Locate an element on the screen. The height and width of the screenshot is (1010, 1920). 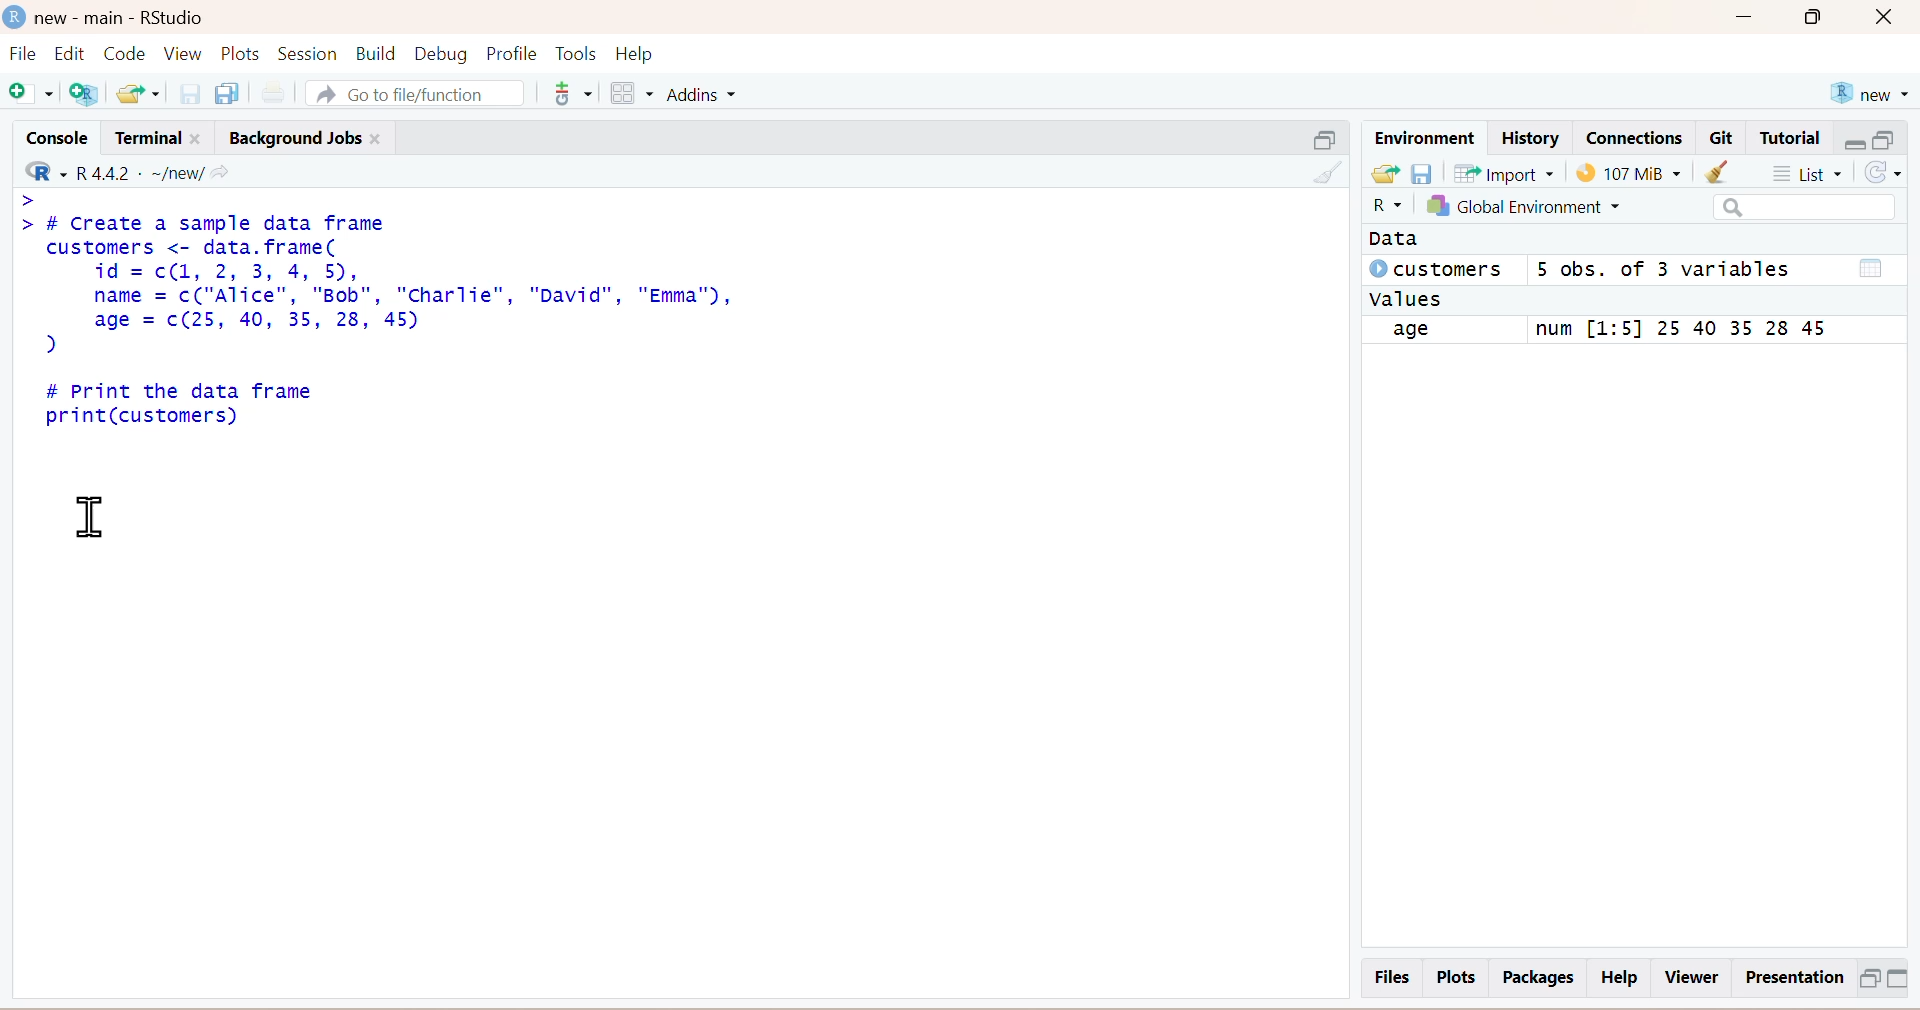
Viewer is located at coordinates (1691, 977).